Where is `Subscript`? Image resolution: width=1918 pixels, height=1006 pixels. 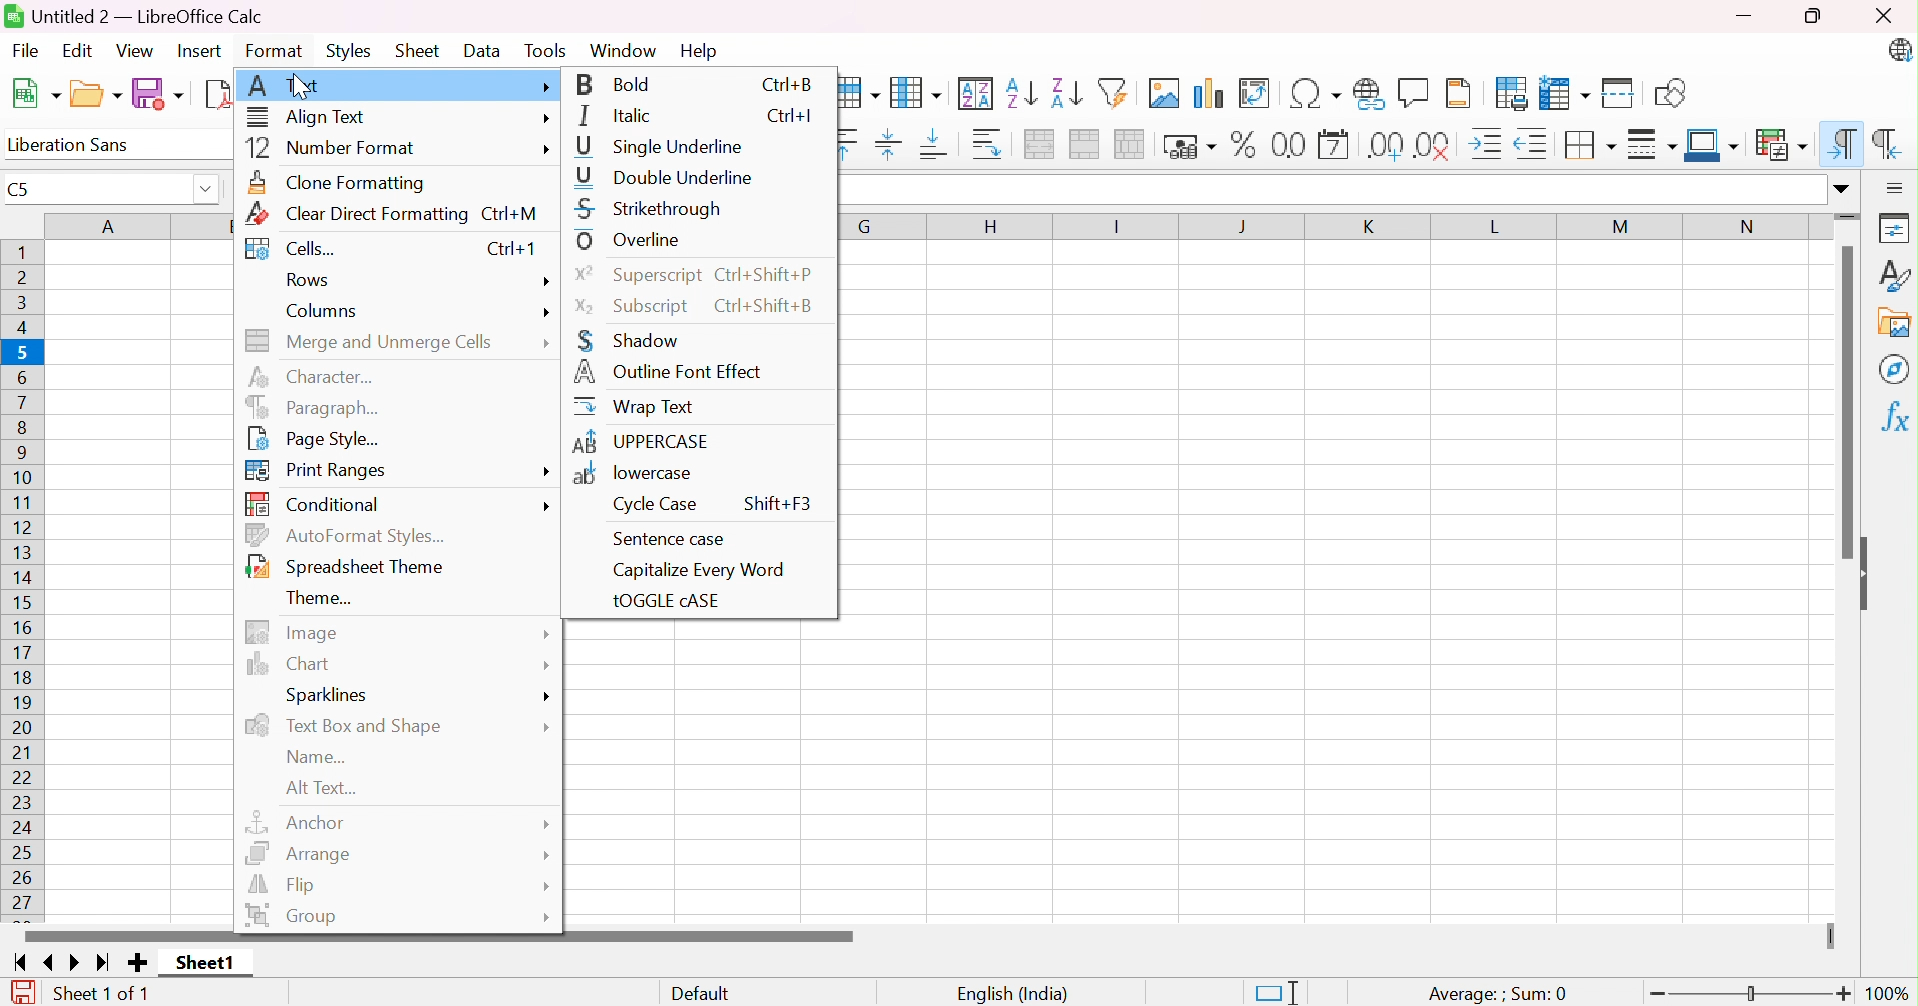 Subscript is located at coordinates (634, 305).